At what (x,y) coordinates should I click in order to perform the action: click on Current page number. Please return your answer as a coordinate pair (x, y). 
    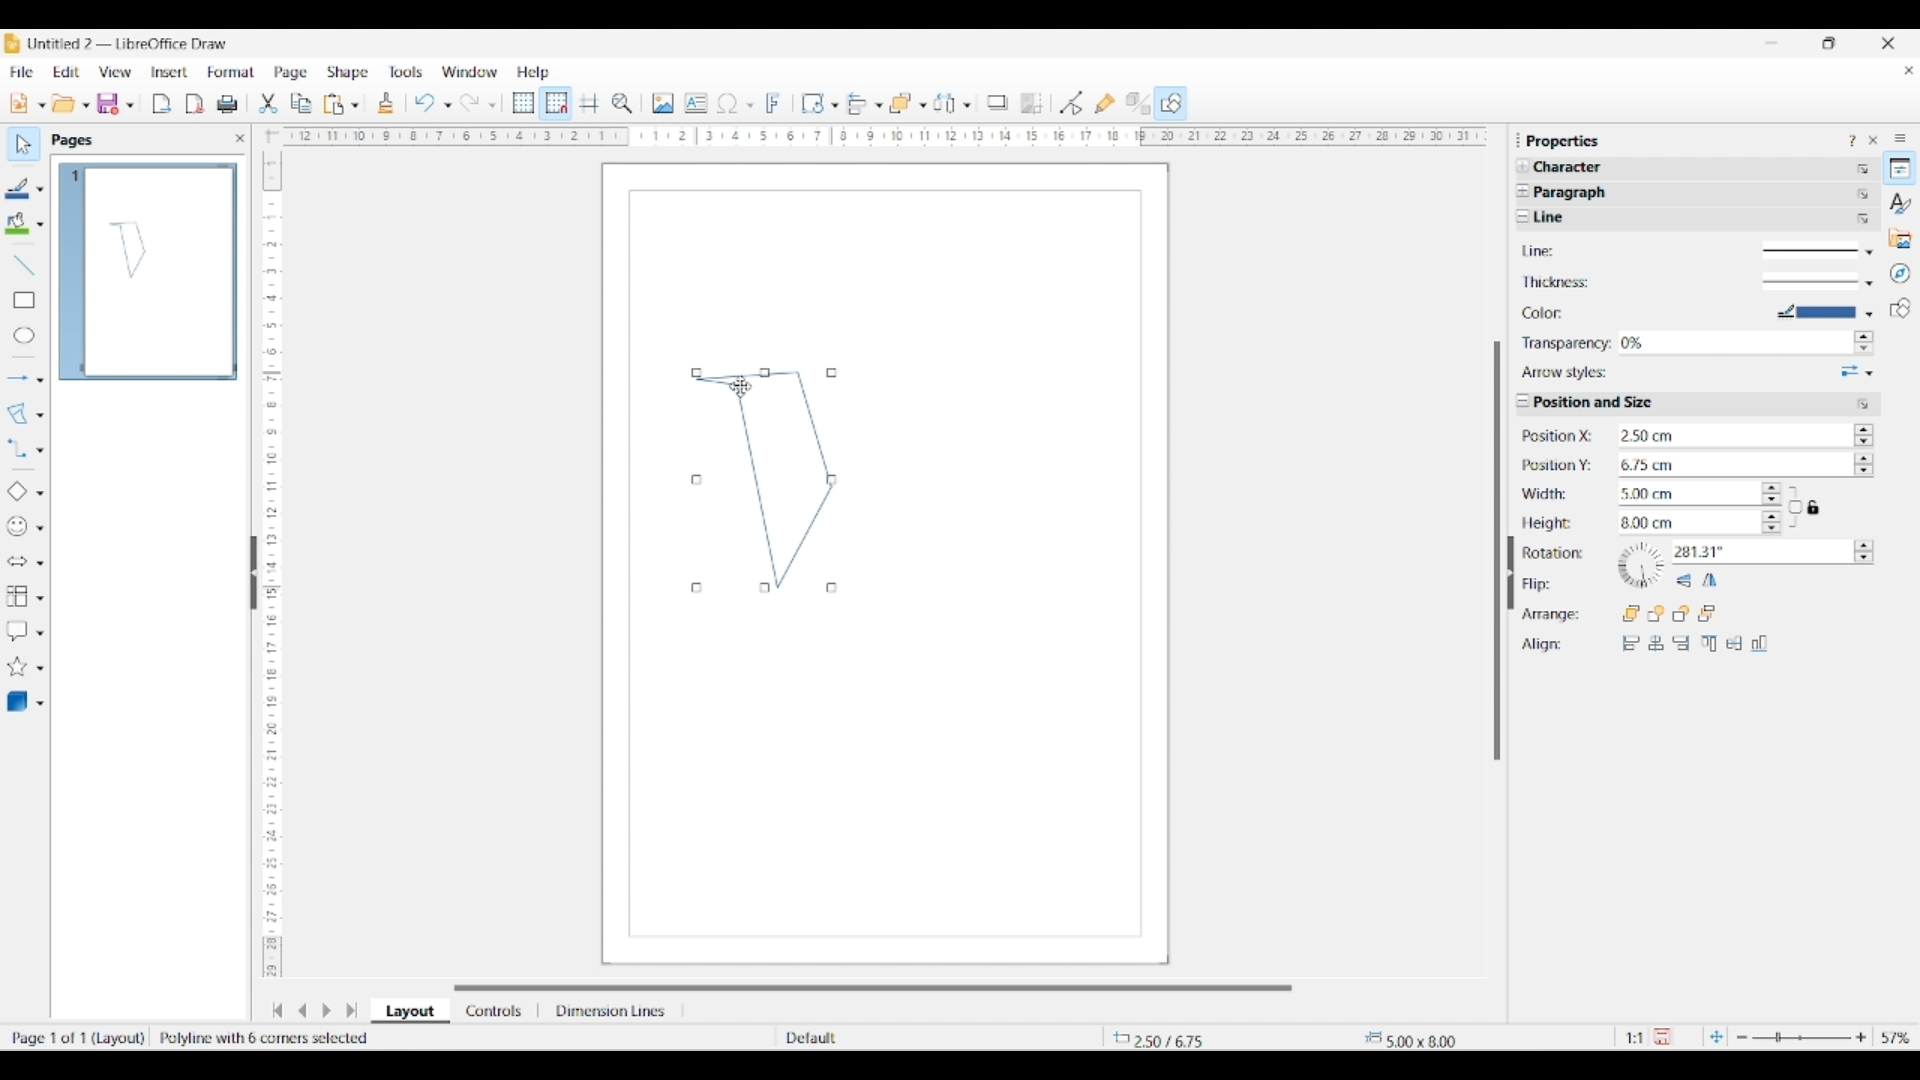
    Looking at the image, I should click on (74, 176).